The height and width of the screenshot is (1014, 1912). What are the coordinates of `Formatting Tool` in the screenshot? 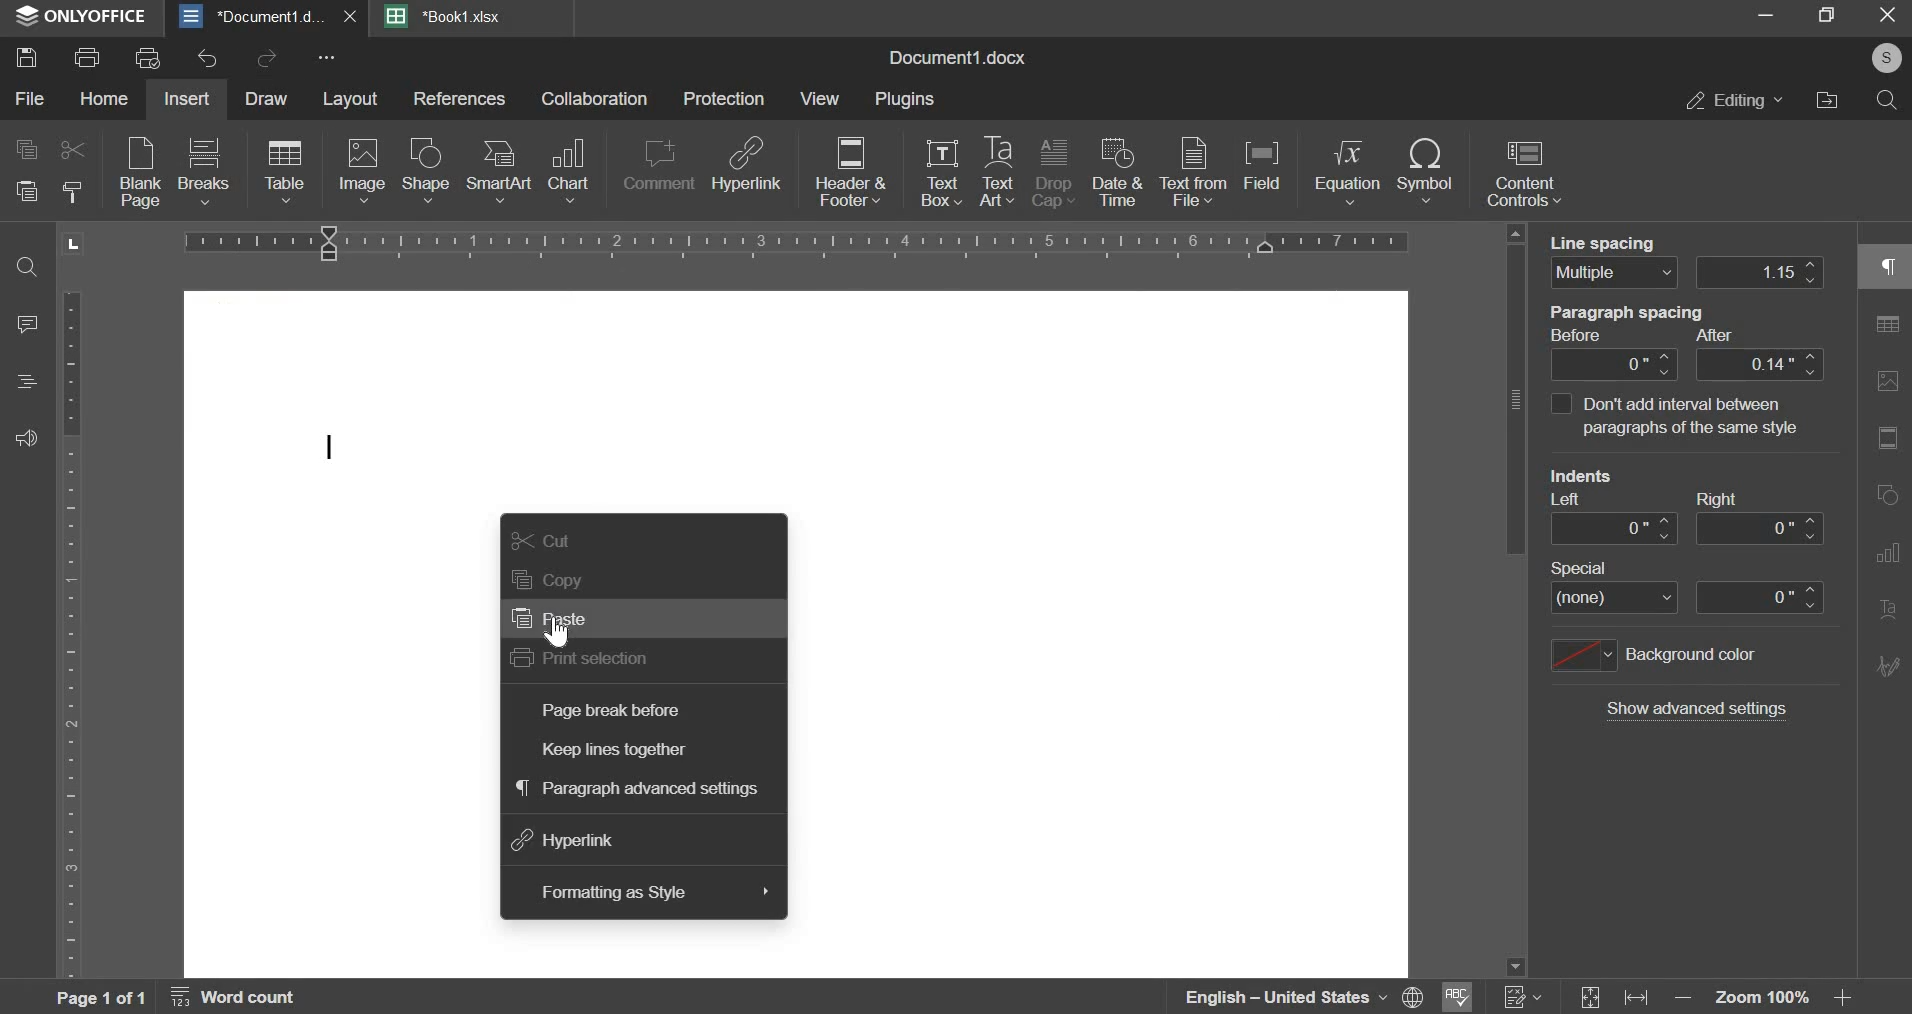 It's located at (1887, 608).